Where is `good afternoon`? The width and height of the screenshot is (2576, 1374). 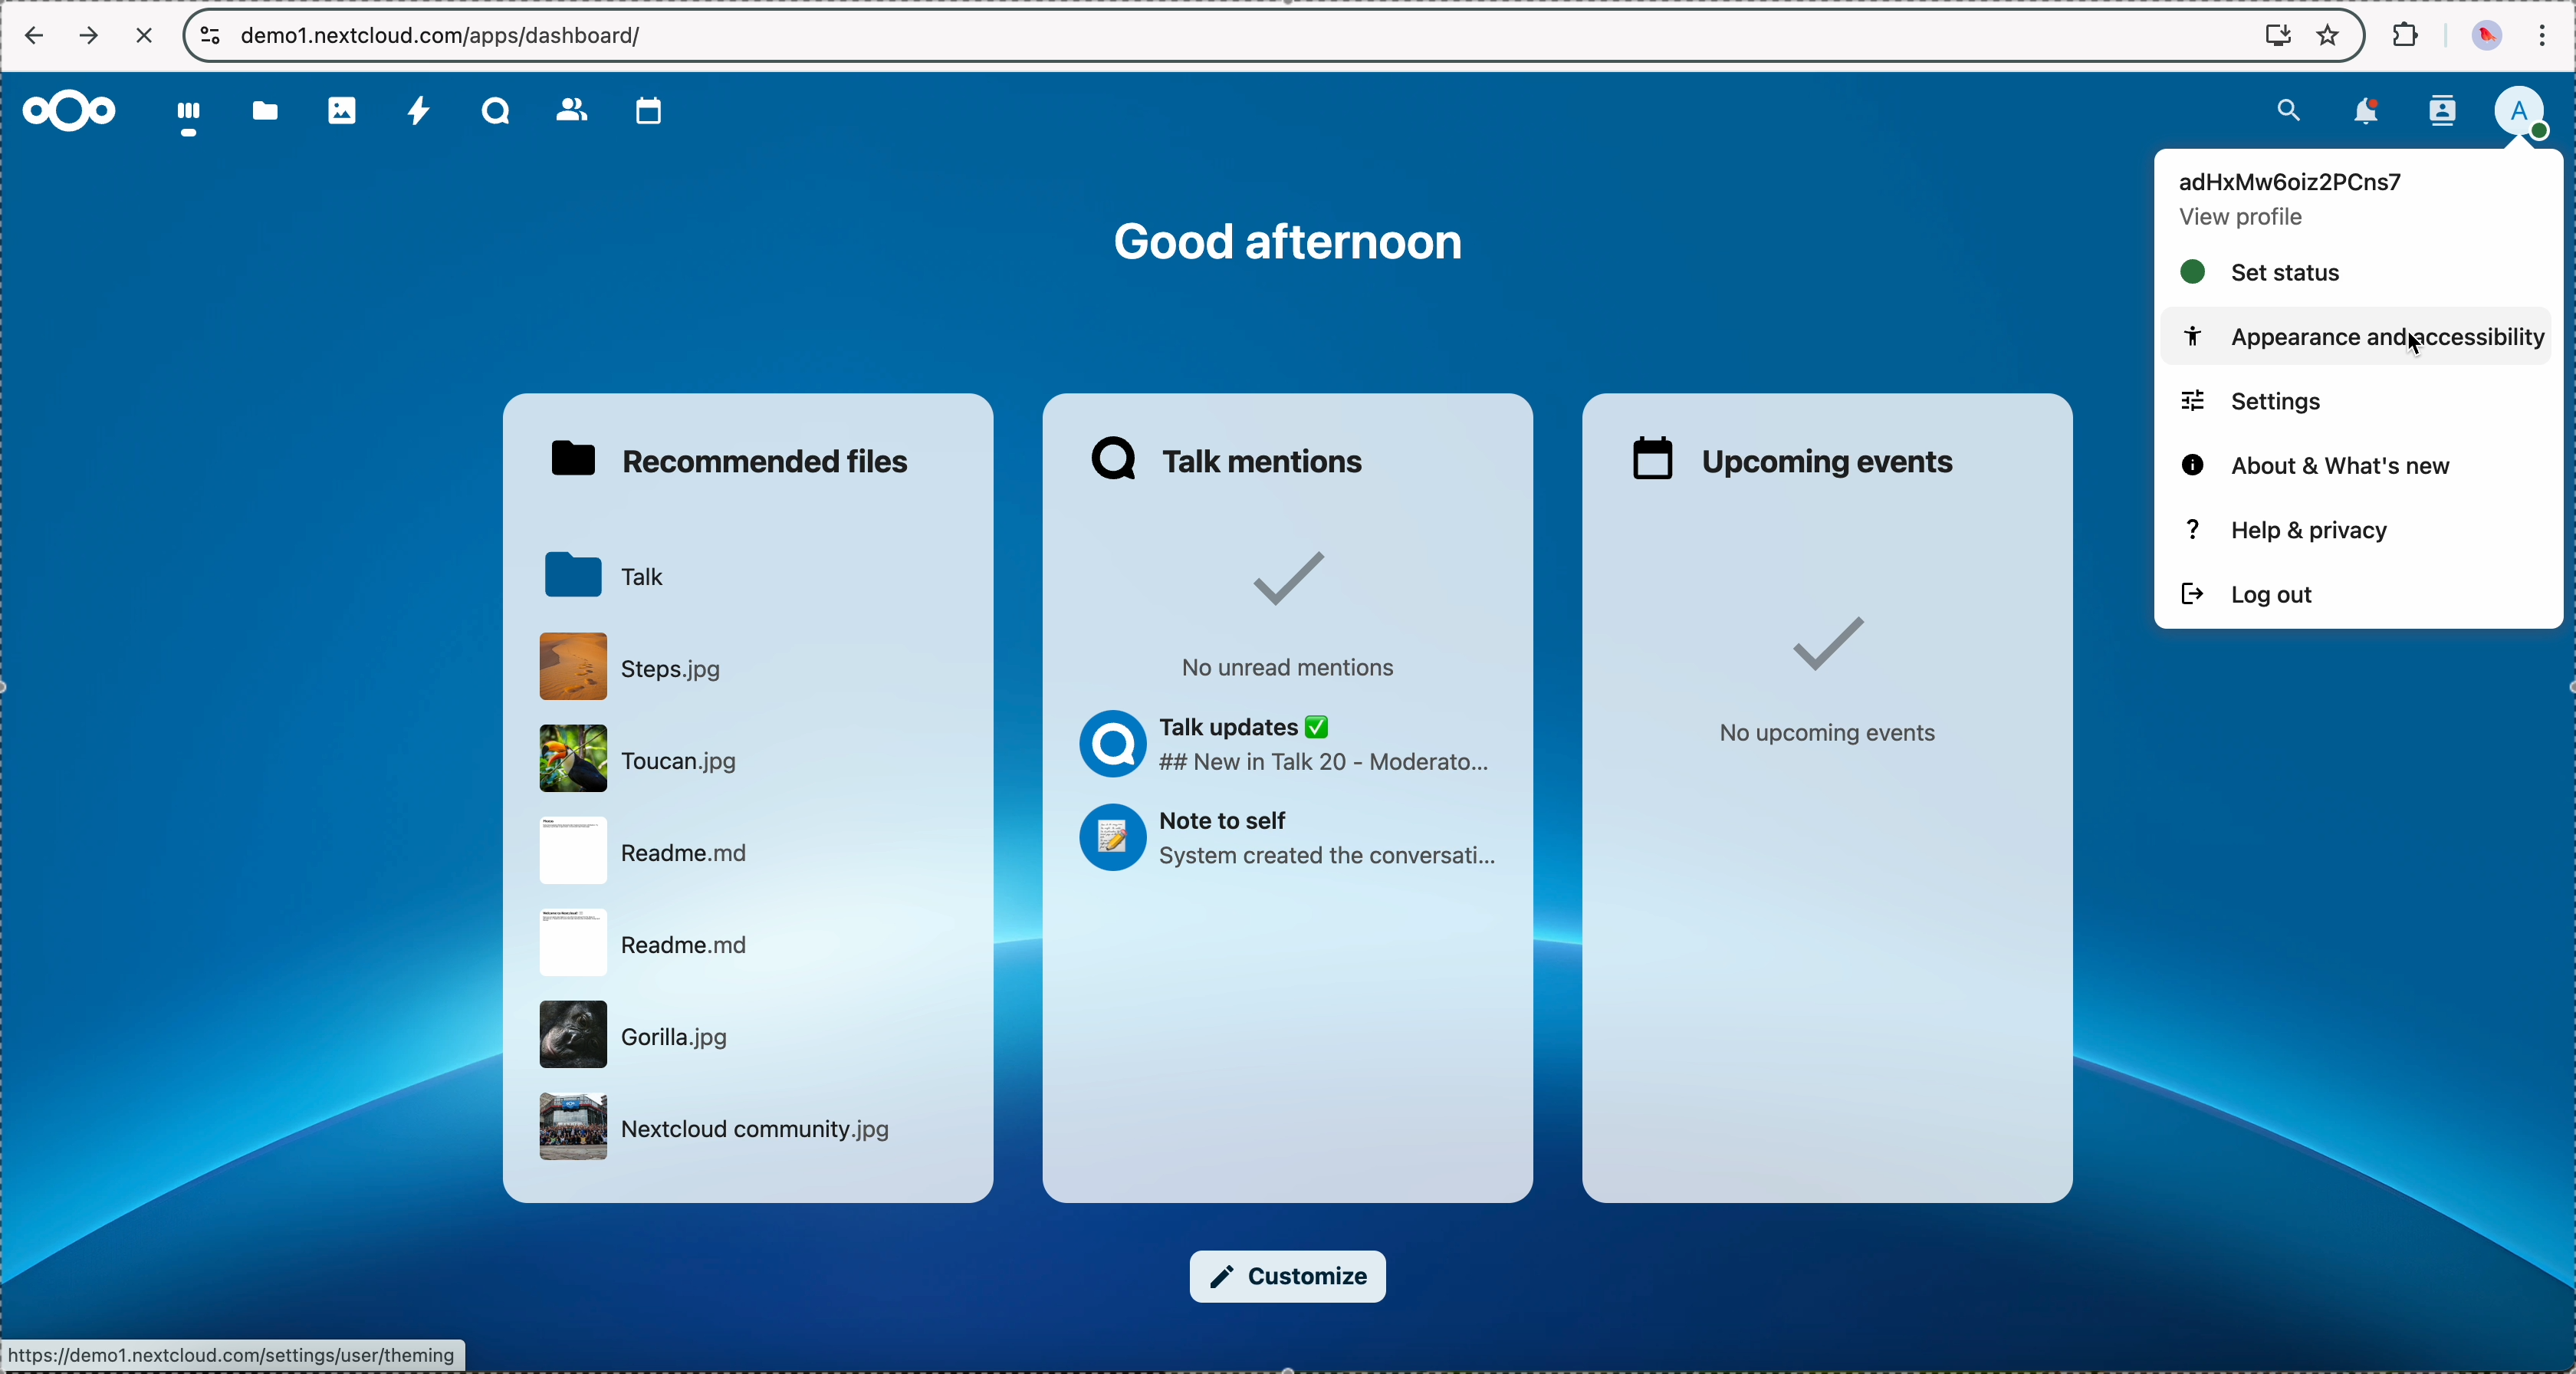
good afternoon is located at coordinates (1296, 244).